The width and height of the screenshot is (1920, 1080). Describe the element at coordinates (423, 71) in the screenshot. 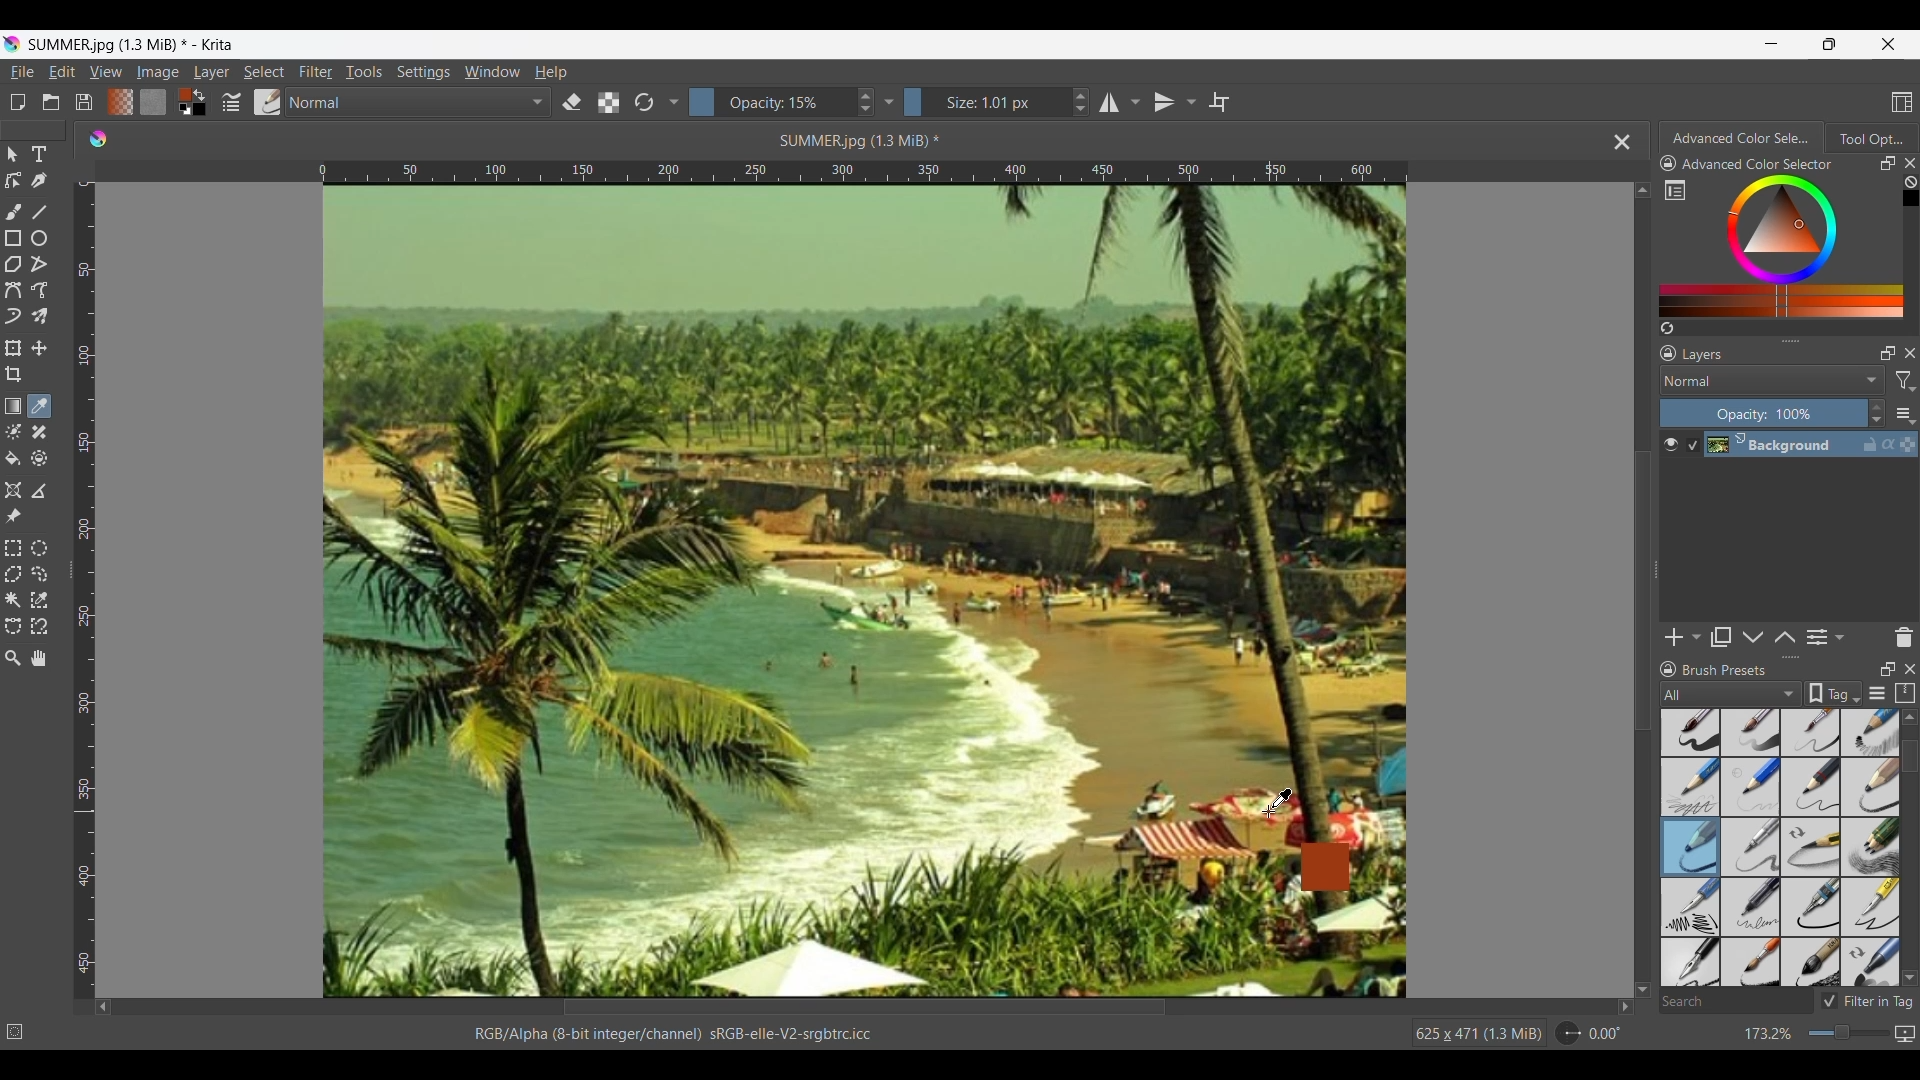

I see `Settings menu` at that location.